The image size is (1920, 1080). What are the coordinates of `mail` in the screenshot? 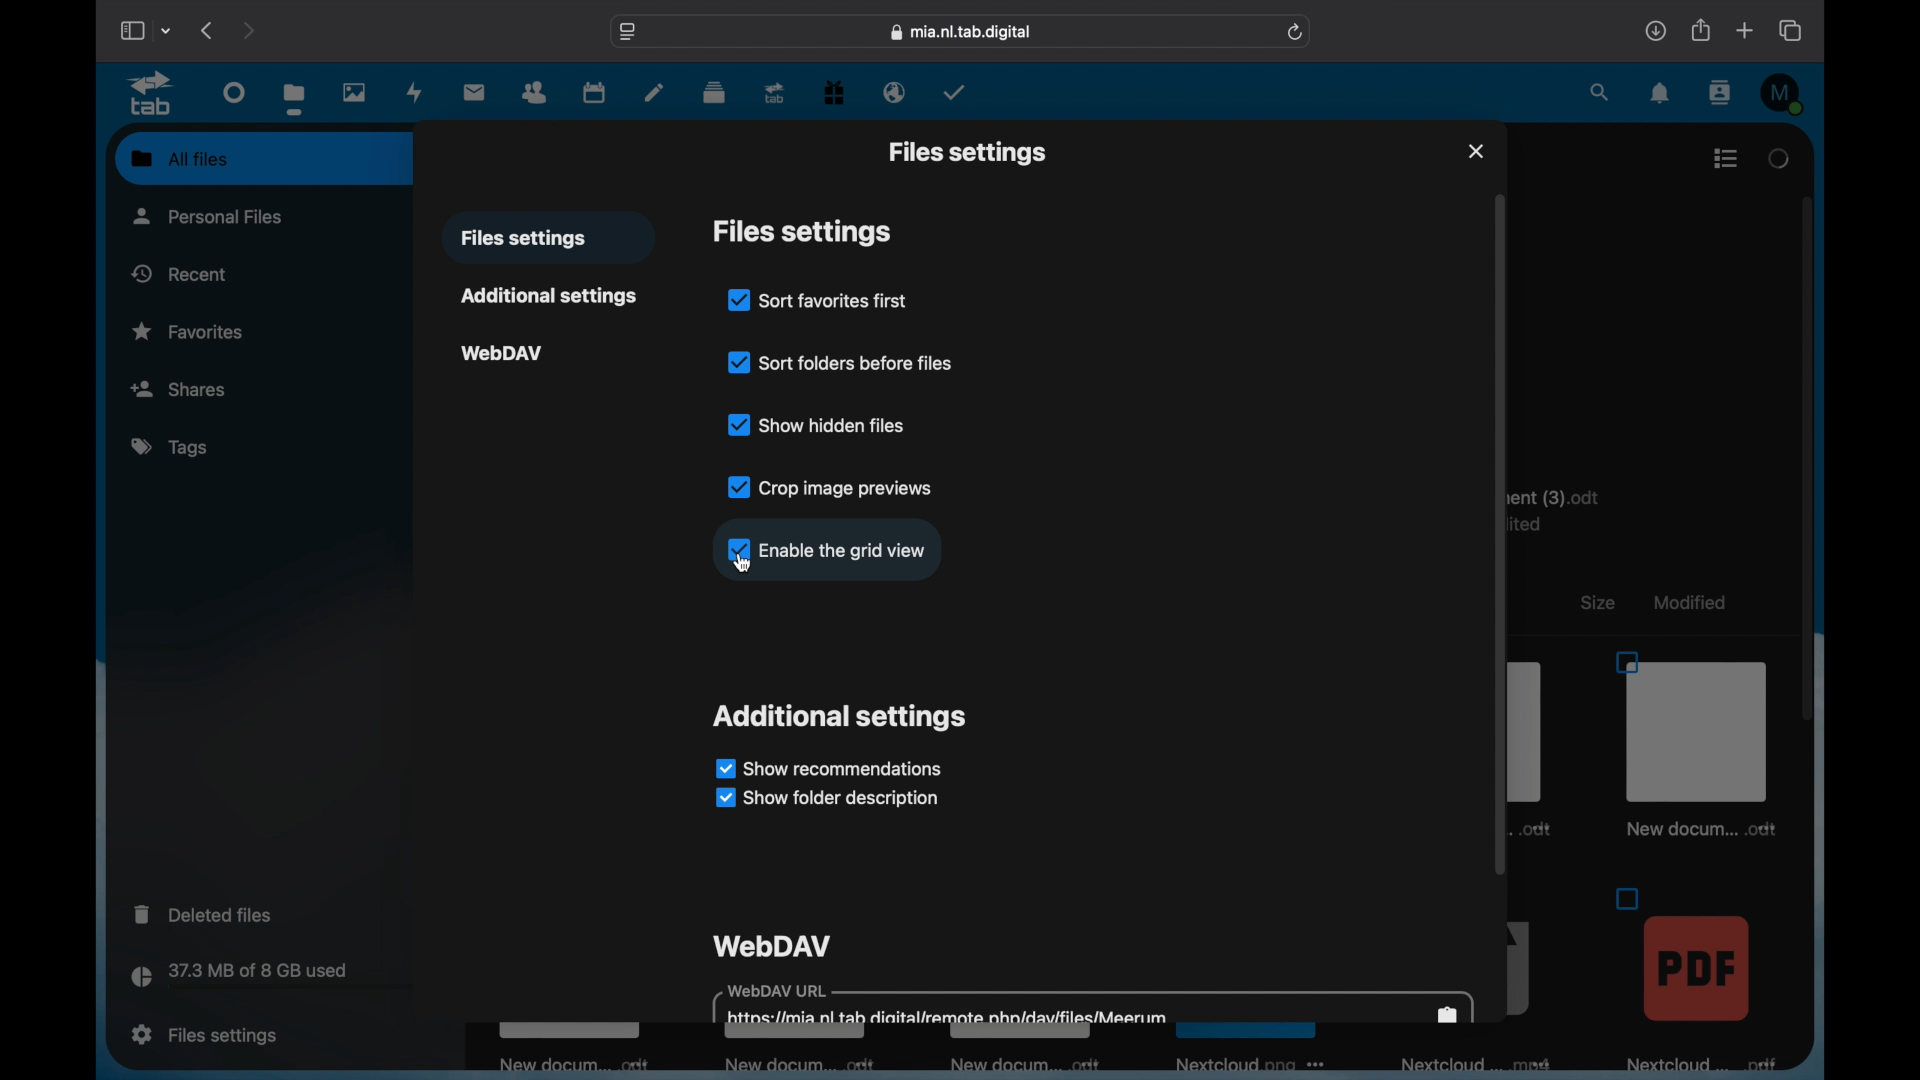 It's located at (475, 92).